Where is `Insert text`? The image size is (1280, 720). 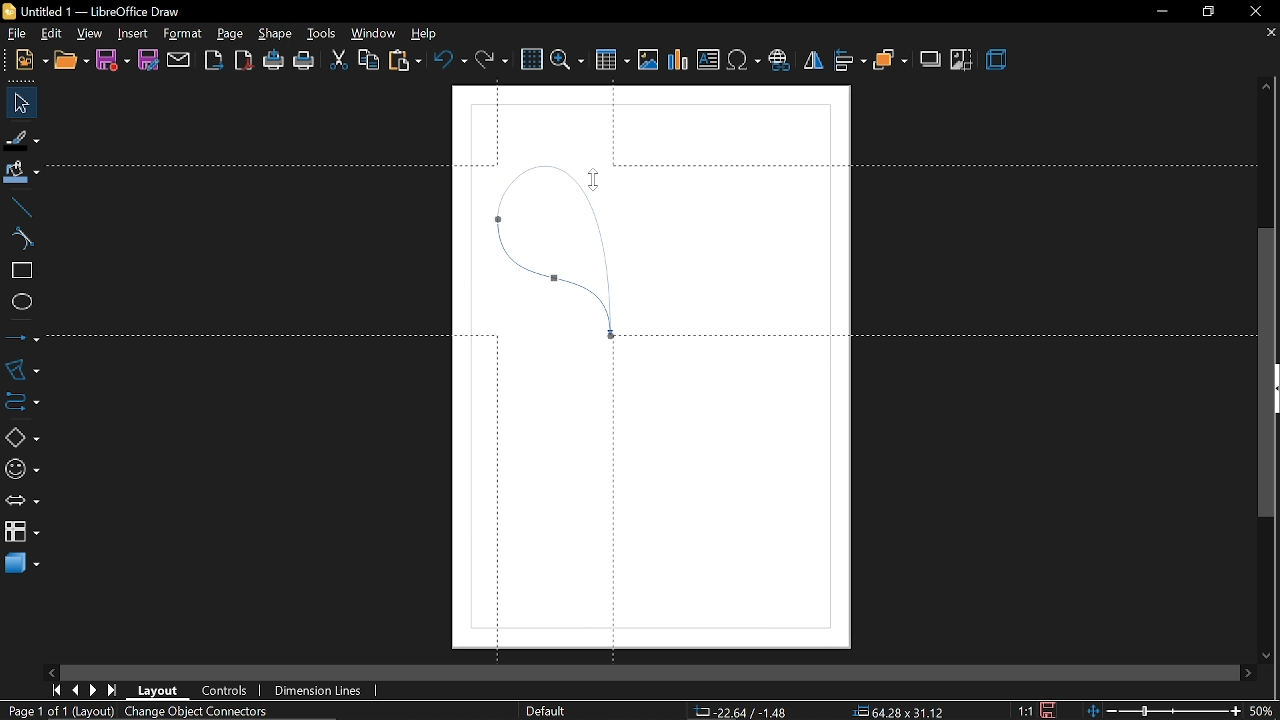 Insert text is located at coordinates (708, 60).